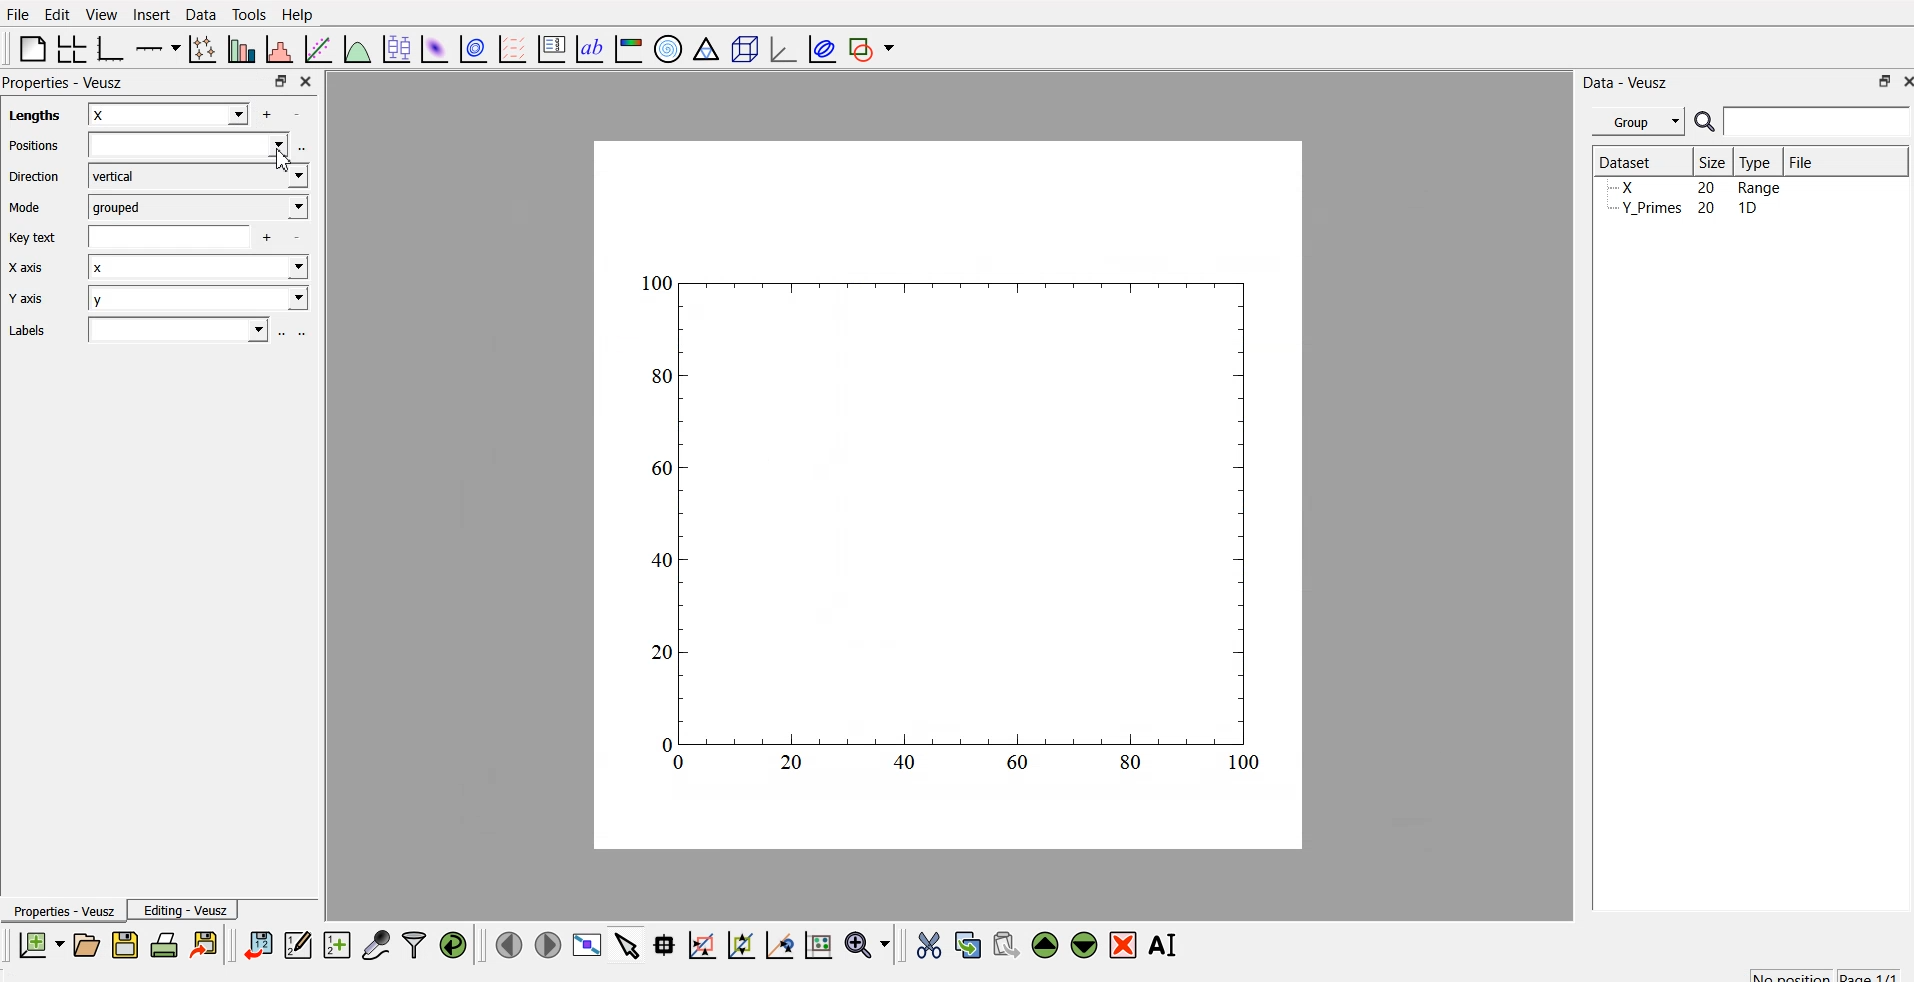  Describe the element at coordinates (162, 300) in the screenshot. I see `Y axis y` at that location.